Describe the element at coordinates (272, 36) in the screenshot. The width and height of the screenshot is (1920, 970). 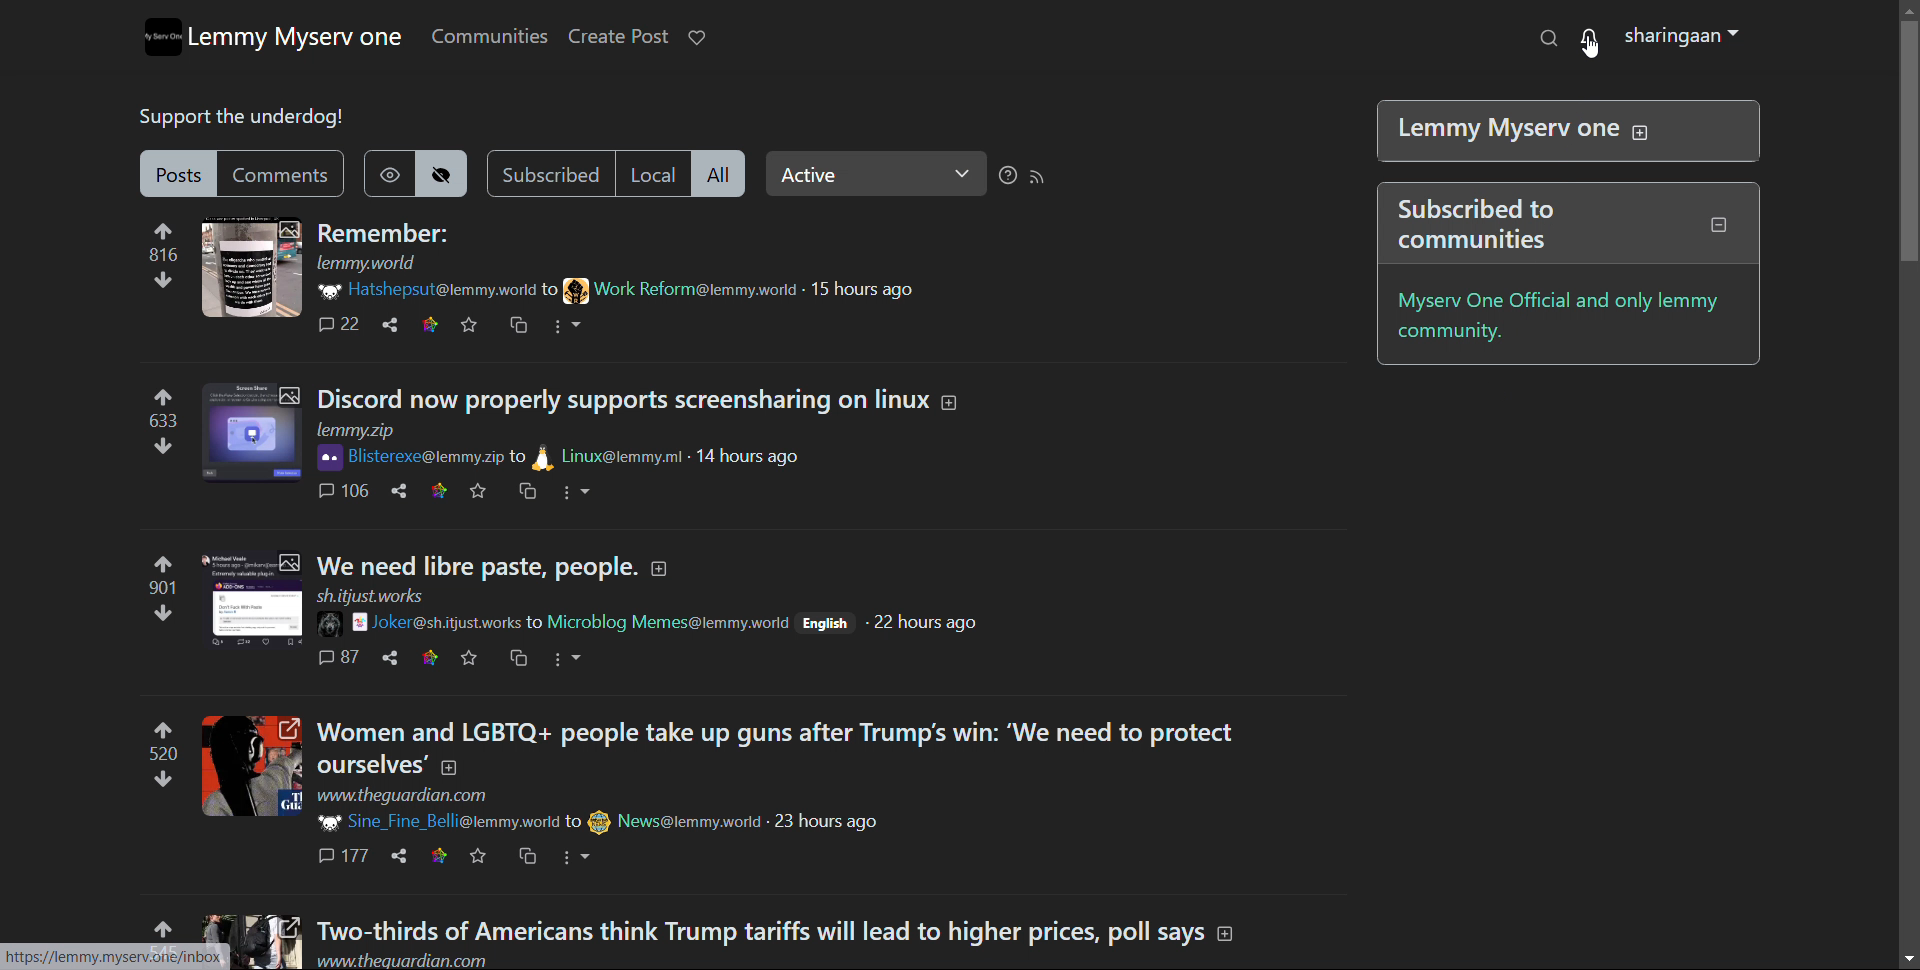
I see `Lemmy Myserv one logo and name` at that location.